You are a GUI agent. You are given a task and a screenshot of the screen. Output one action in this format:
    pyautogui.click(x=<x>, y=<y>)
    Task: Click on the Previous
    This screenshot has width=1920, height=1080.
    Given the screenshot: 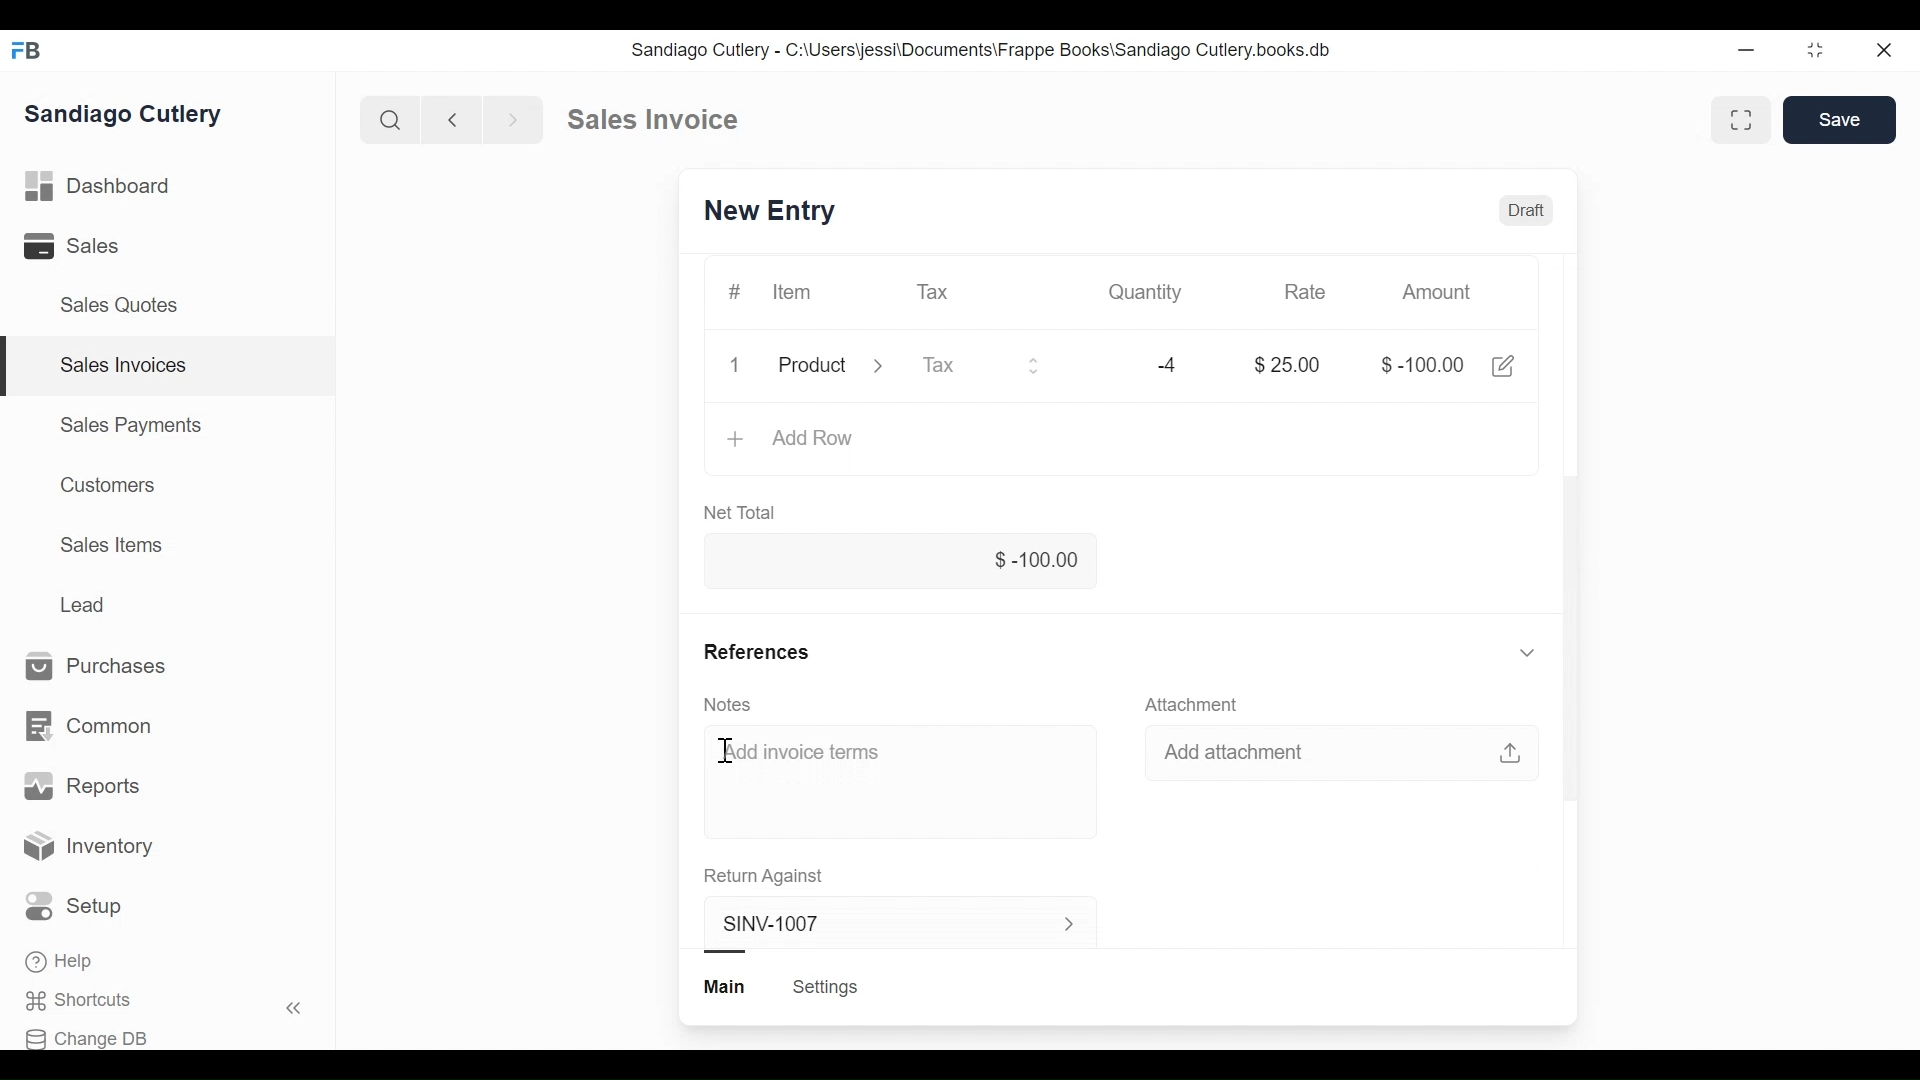 What is the action you would take?
    pyautogui.click(x=454, y=119)
    